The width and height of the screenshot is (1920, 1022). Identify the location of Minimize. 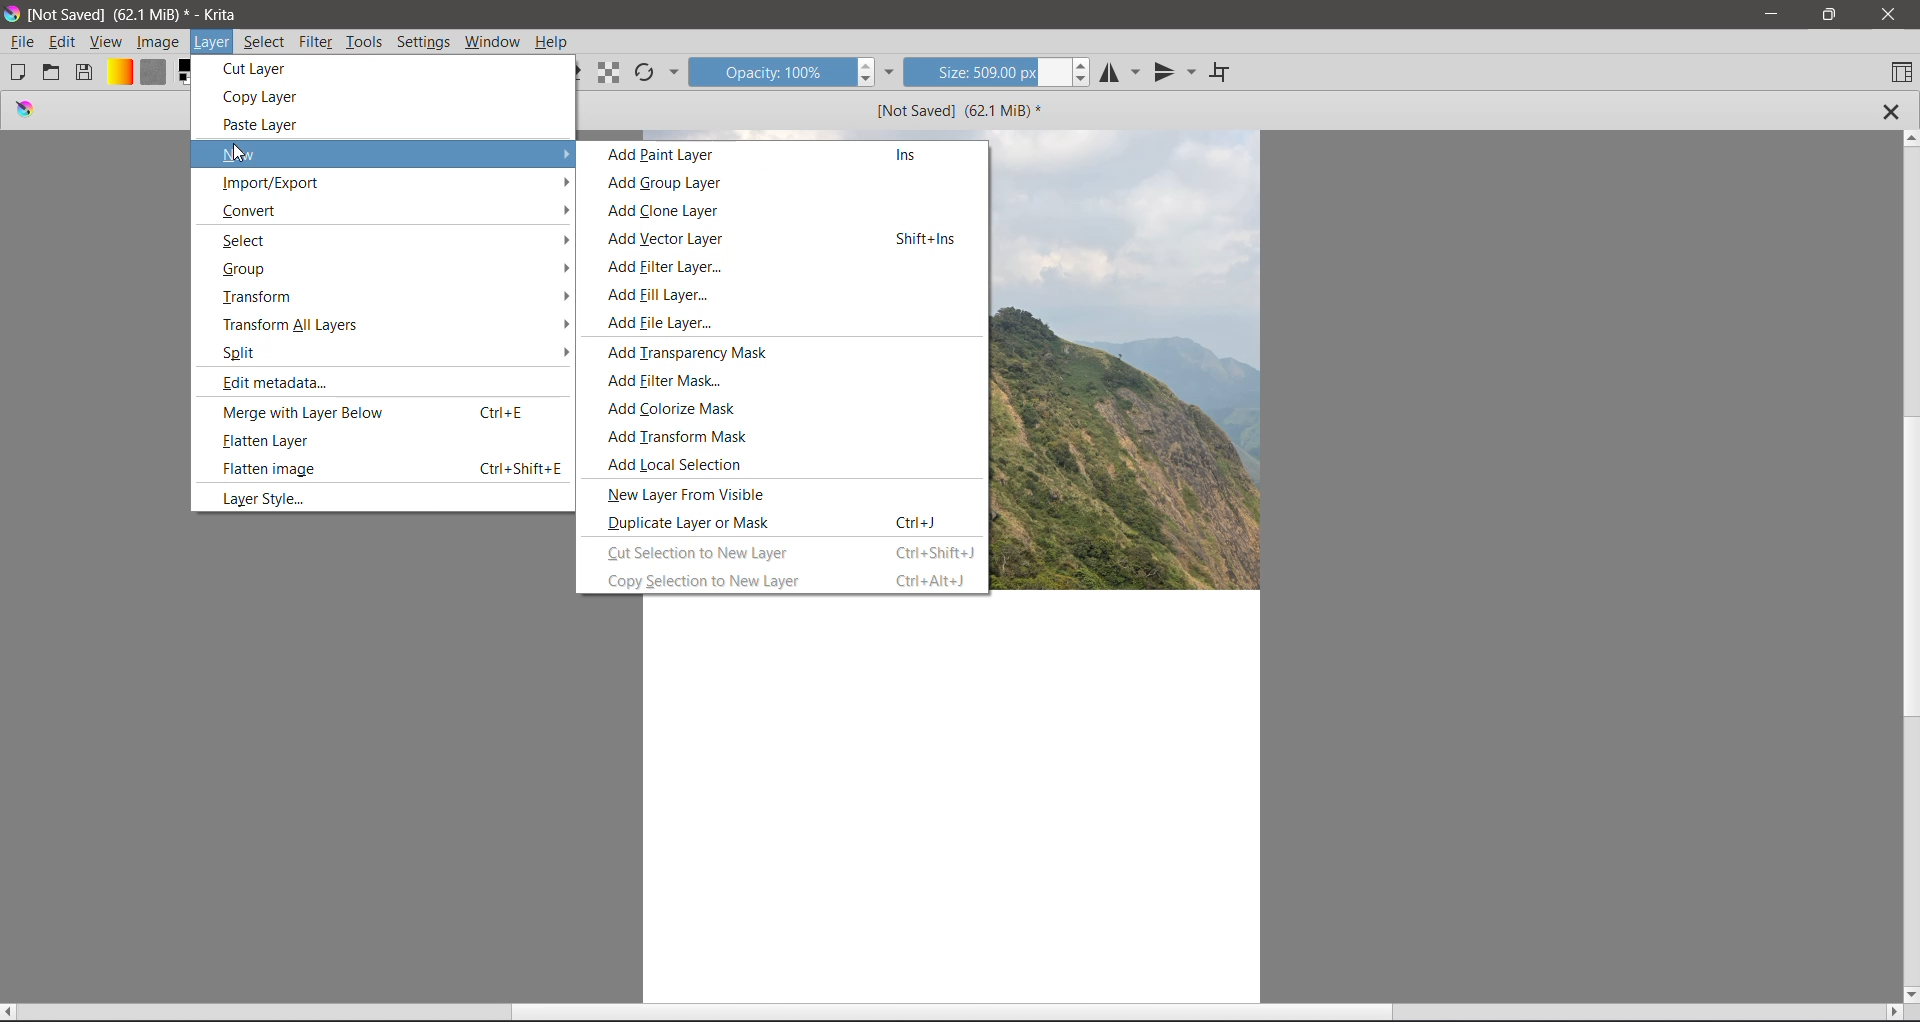
(1767, 12).